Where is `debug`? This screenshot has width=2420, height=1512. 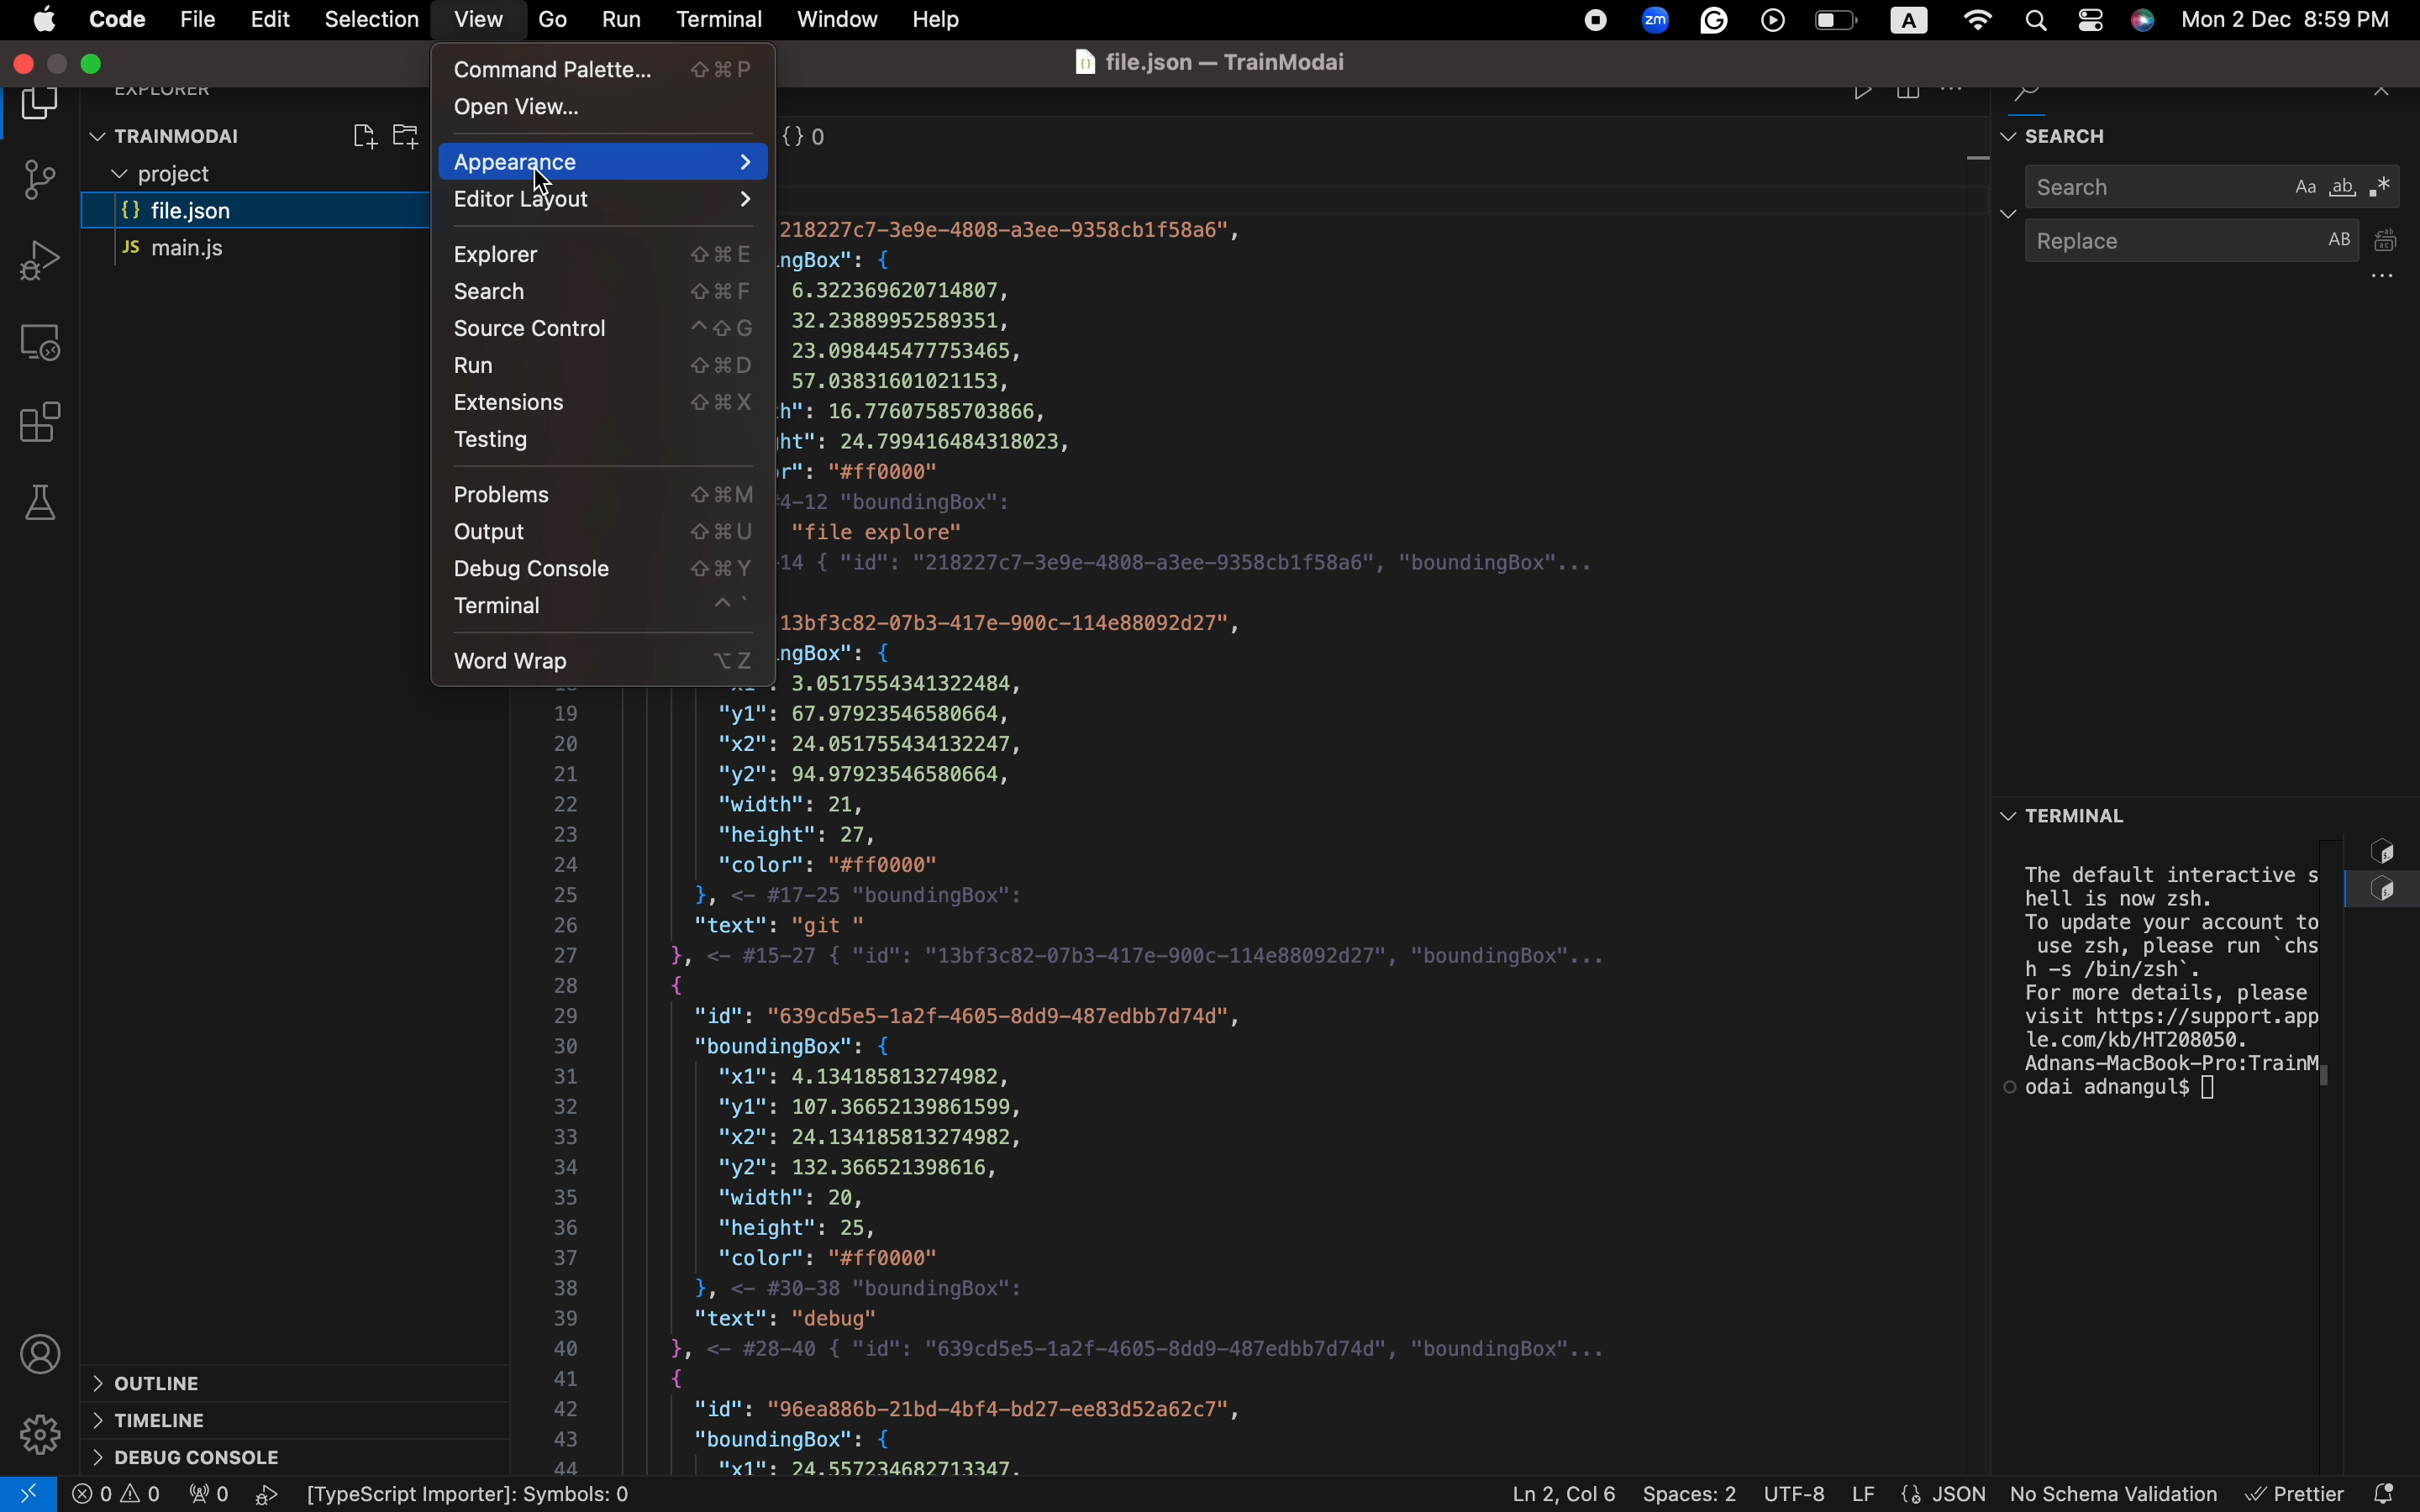 debug is located at coordinates (205, 1459).